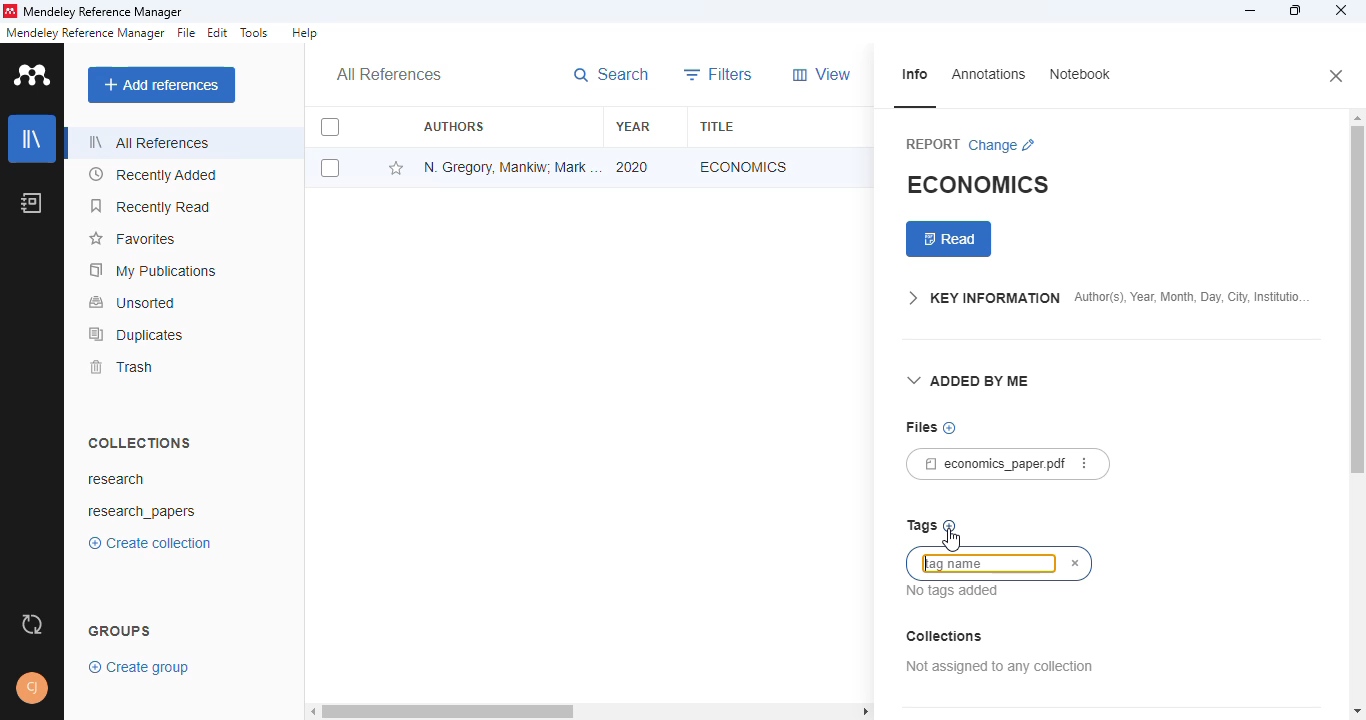  What do you see at coordinates (1002, 146) in the screenshot?
I see `change` at bounding box center [1002, 146].